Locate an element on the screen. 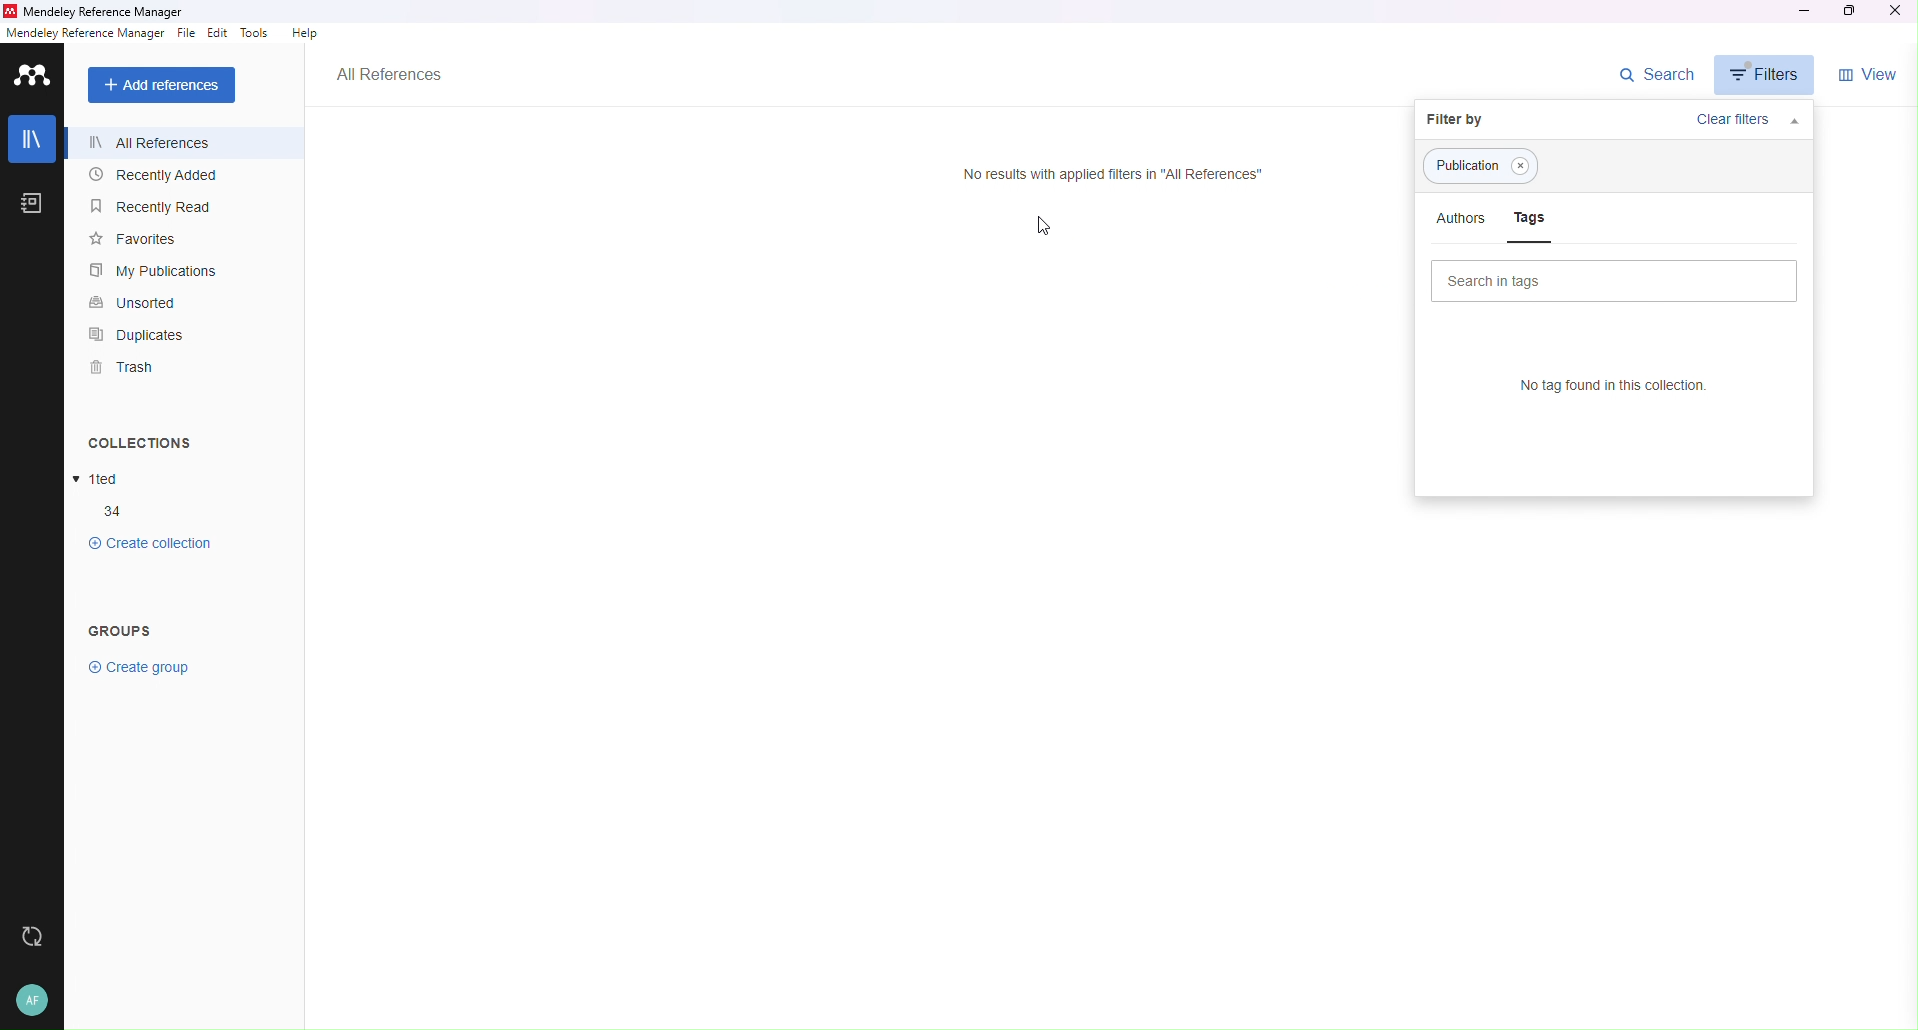 The width and height of the screenshot is (1918, 1030). Duplicates is located at coordinates (161, 336).